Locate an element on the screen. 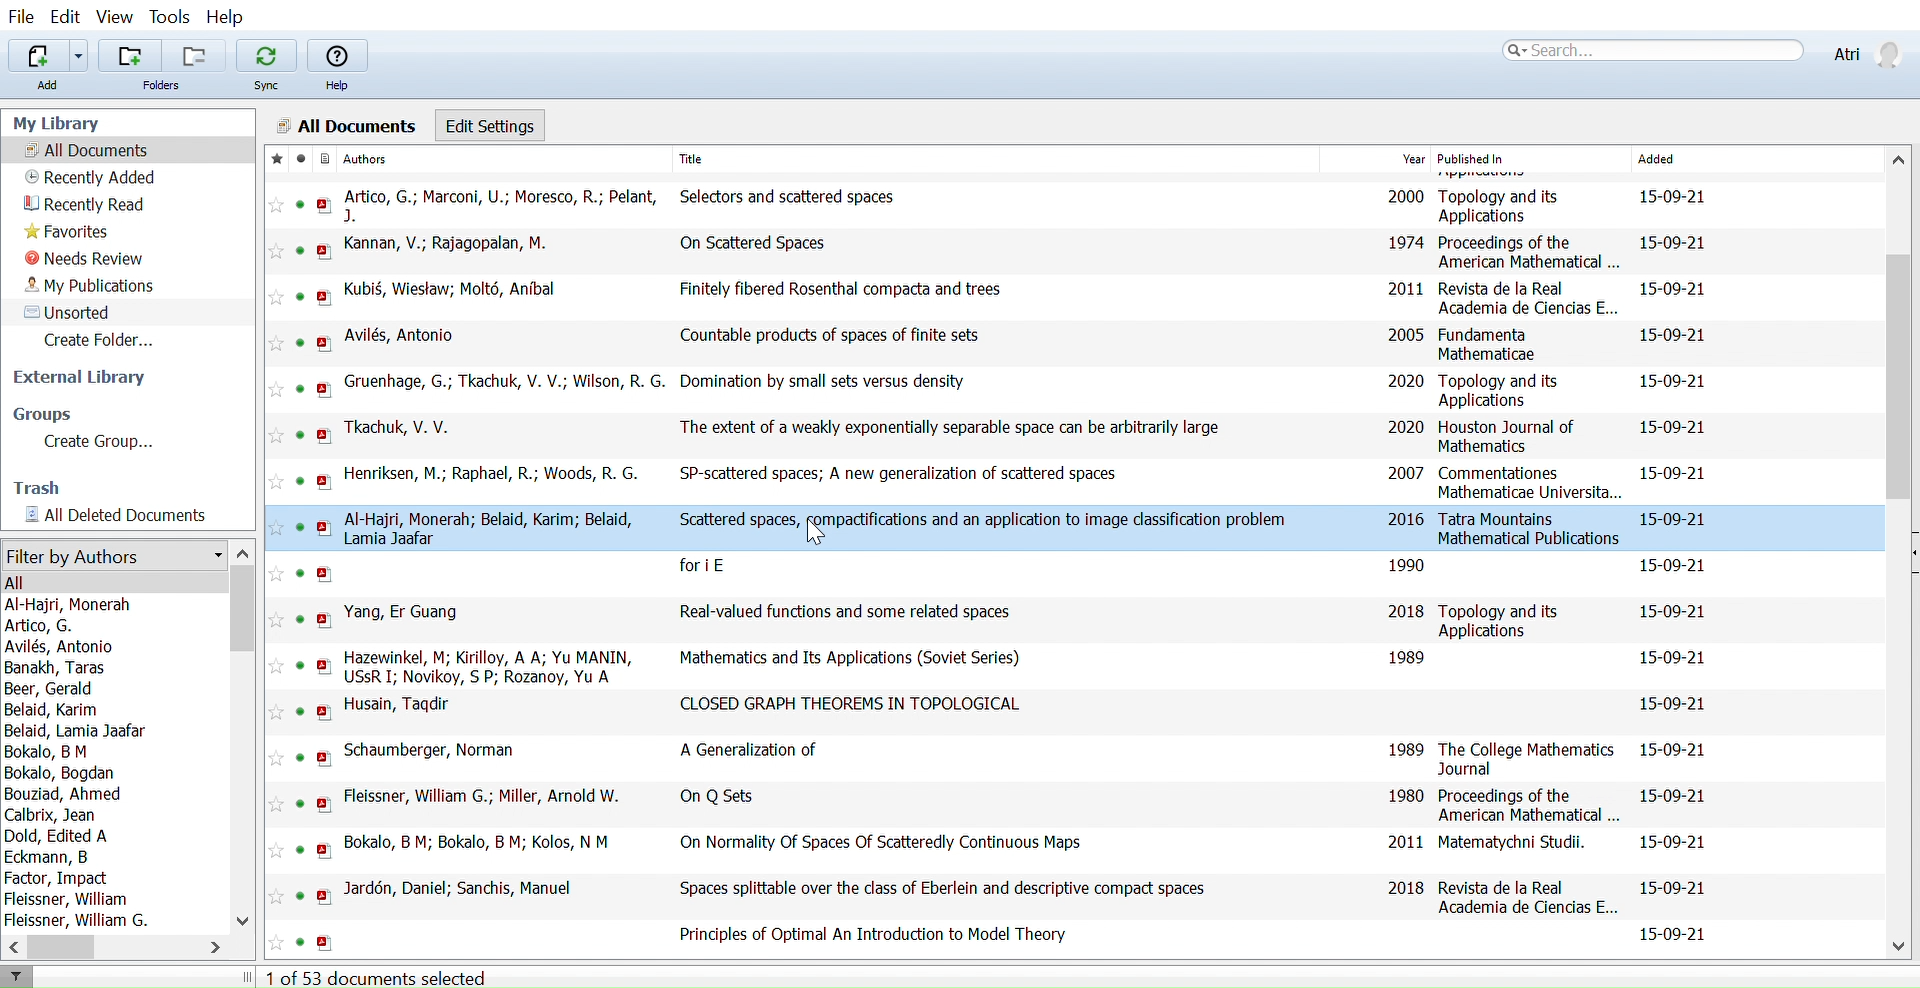  folders is located at coordinates (159, 85).